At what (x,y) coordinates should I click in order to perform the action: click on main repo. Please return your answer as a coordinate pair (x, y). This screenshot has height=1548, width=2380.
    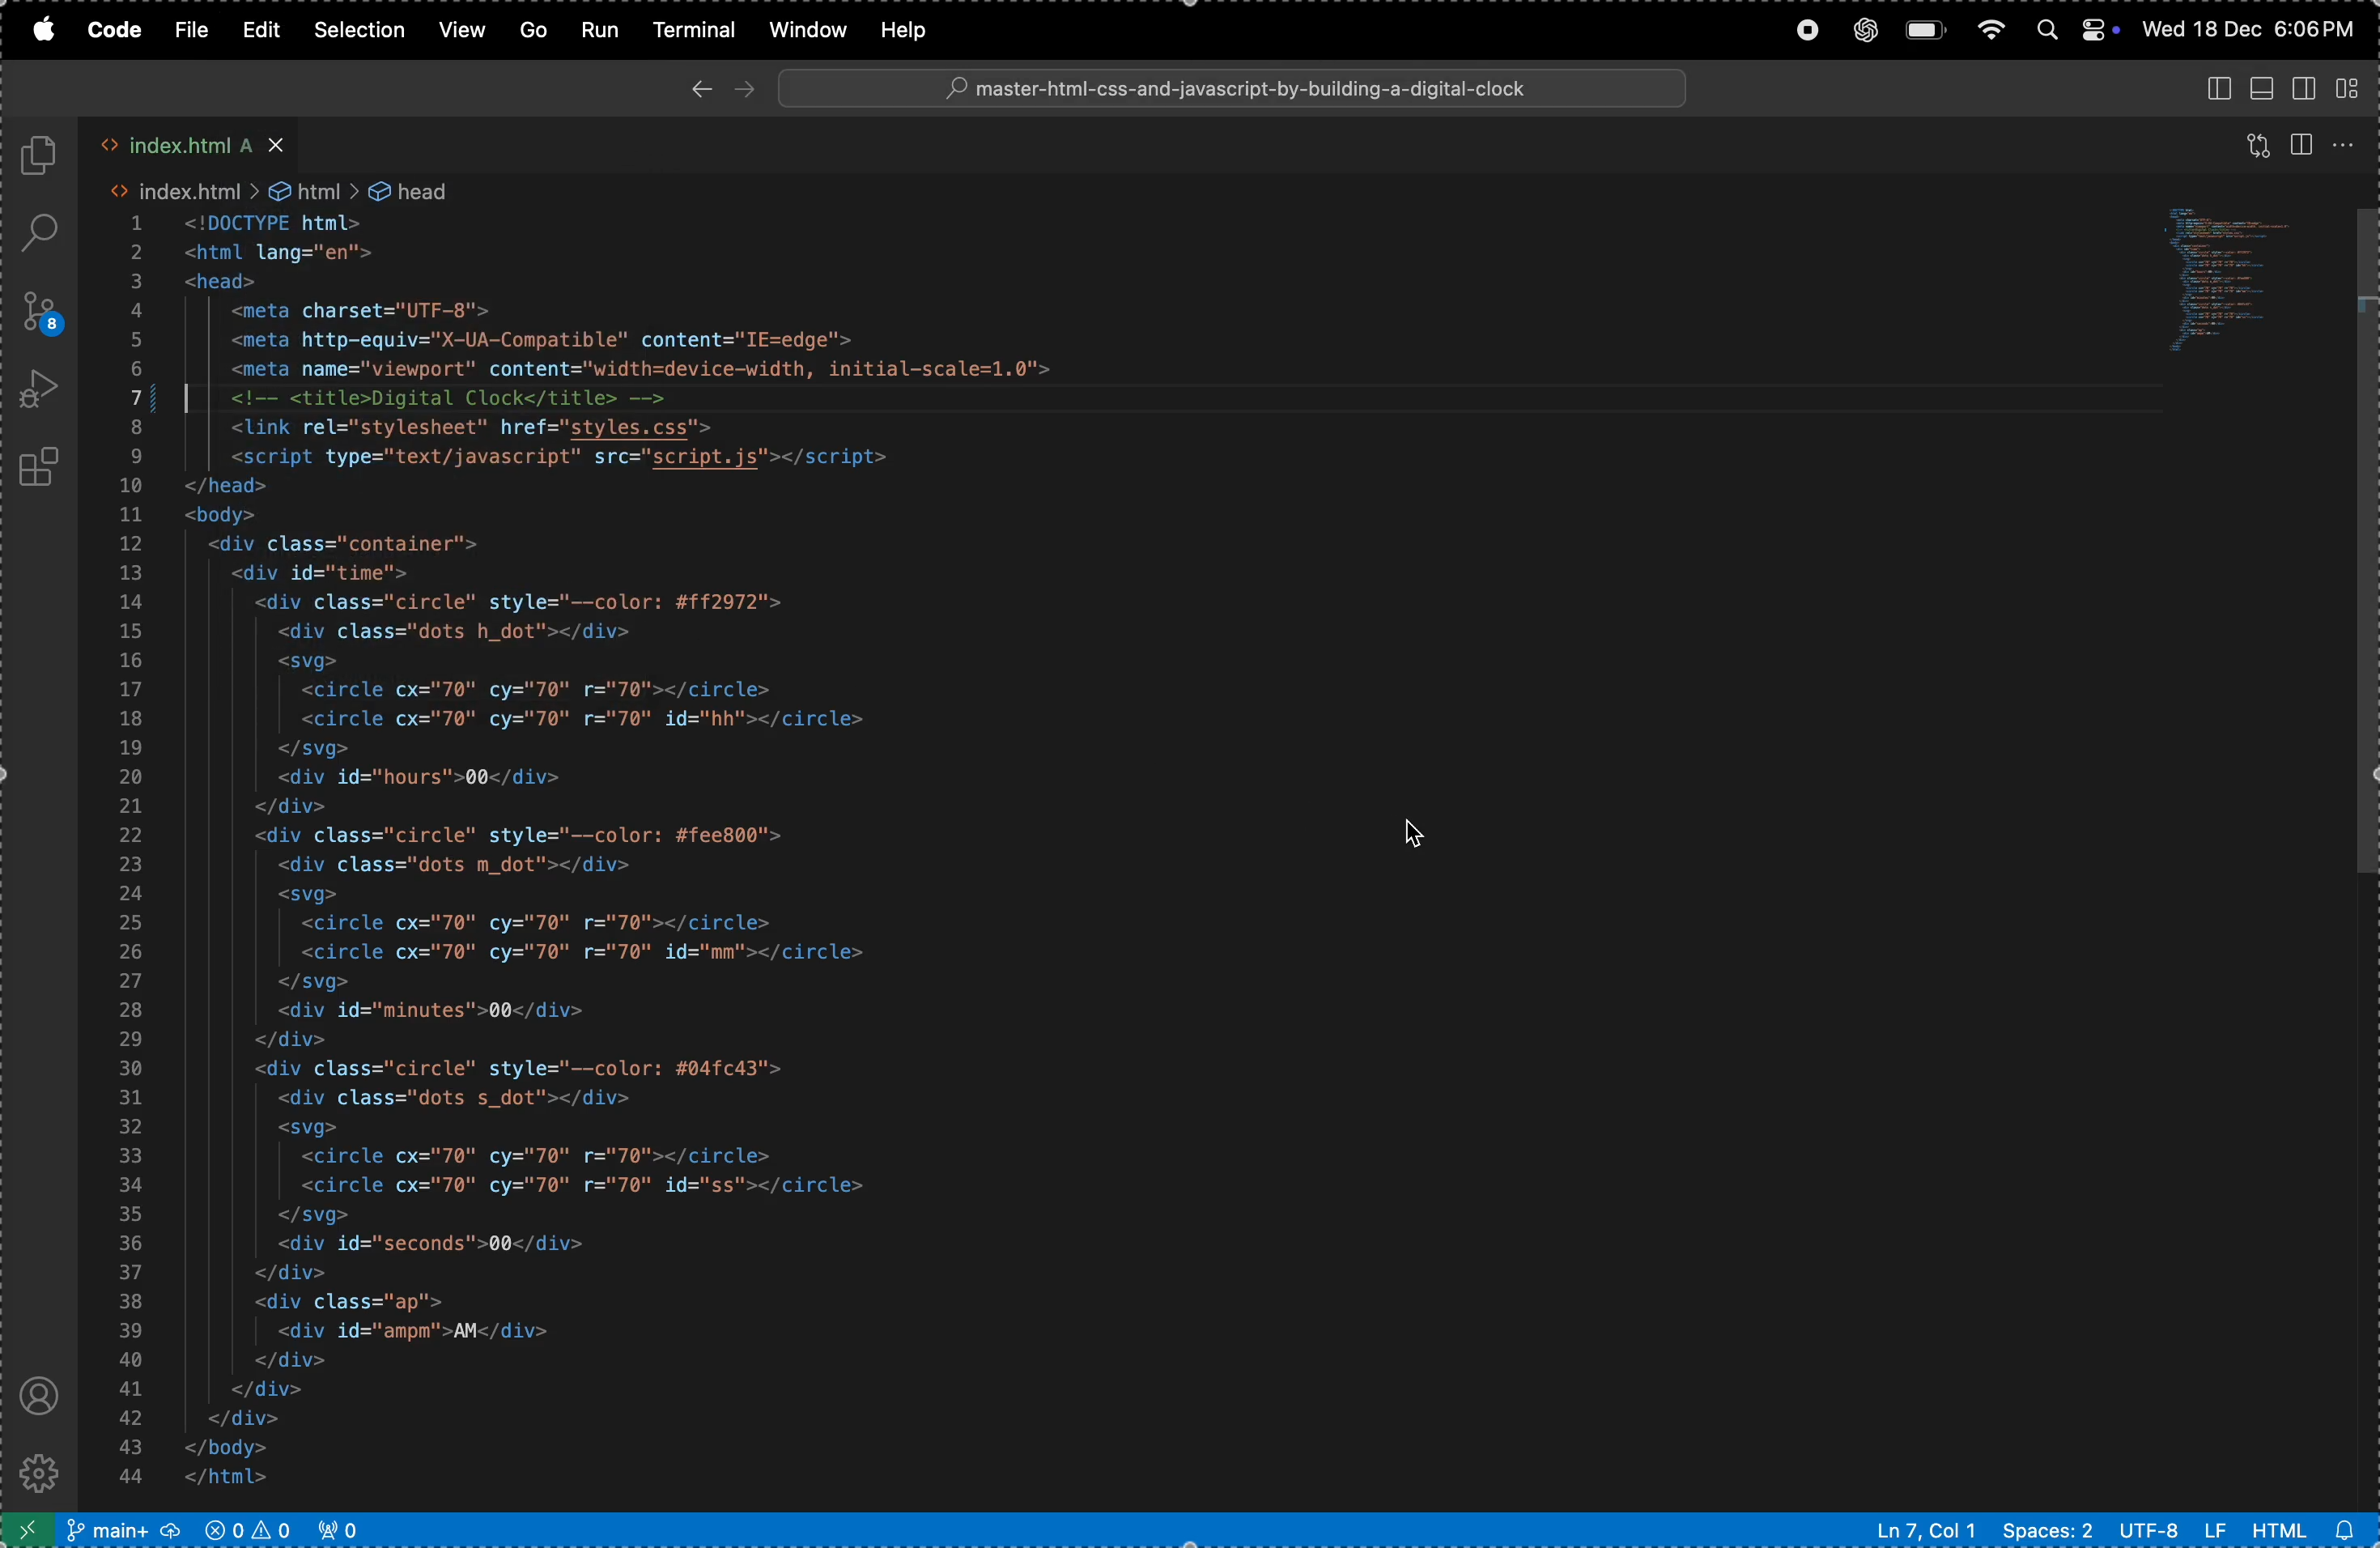
    Looking at the image, I should click on (122, 1530).